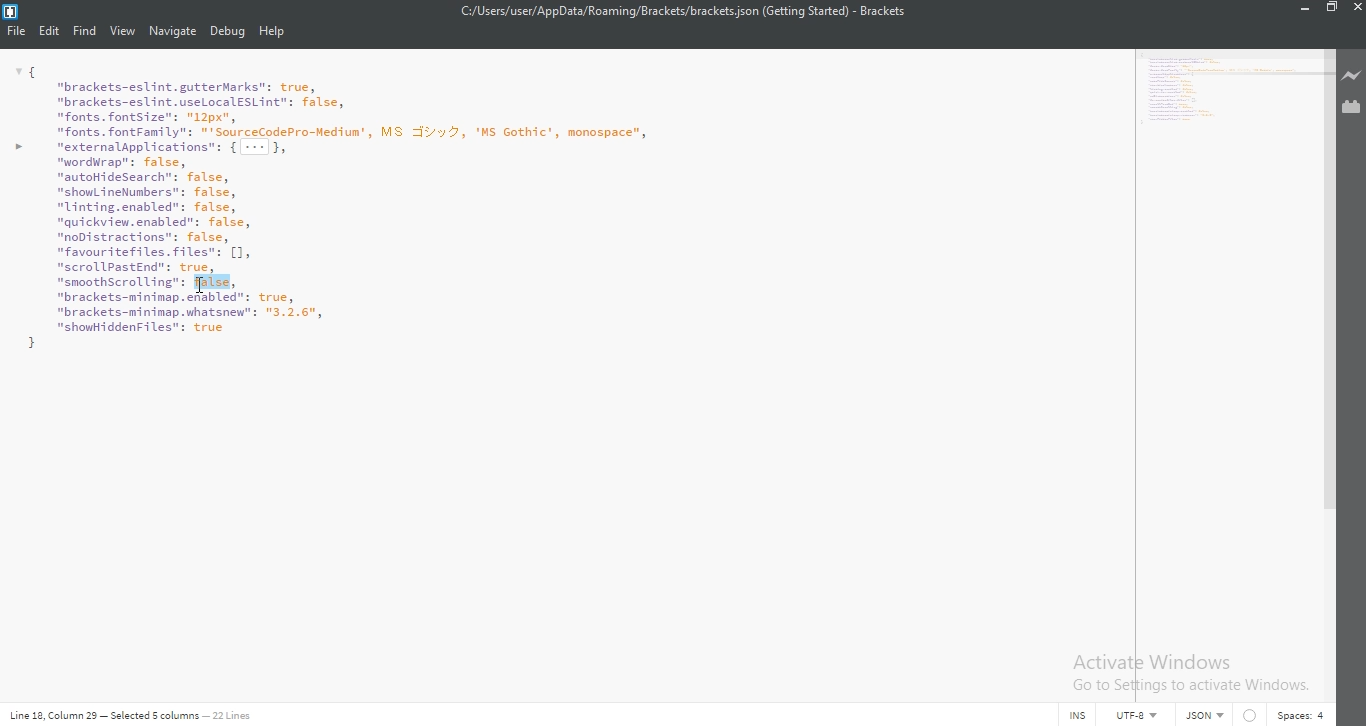  Describe the element at coordinates (1300, 9) in the screenshot. I see `Minimize` at that location.